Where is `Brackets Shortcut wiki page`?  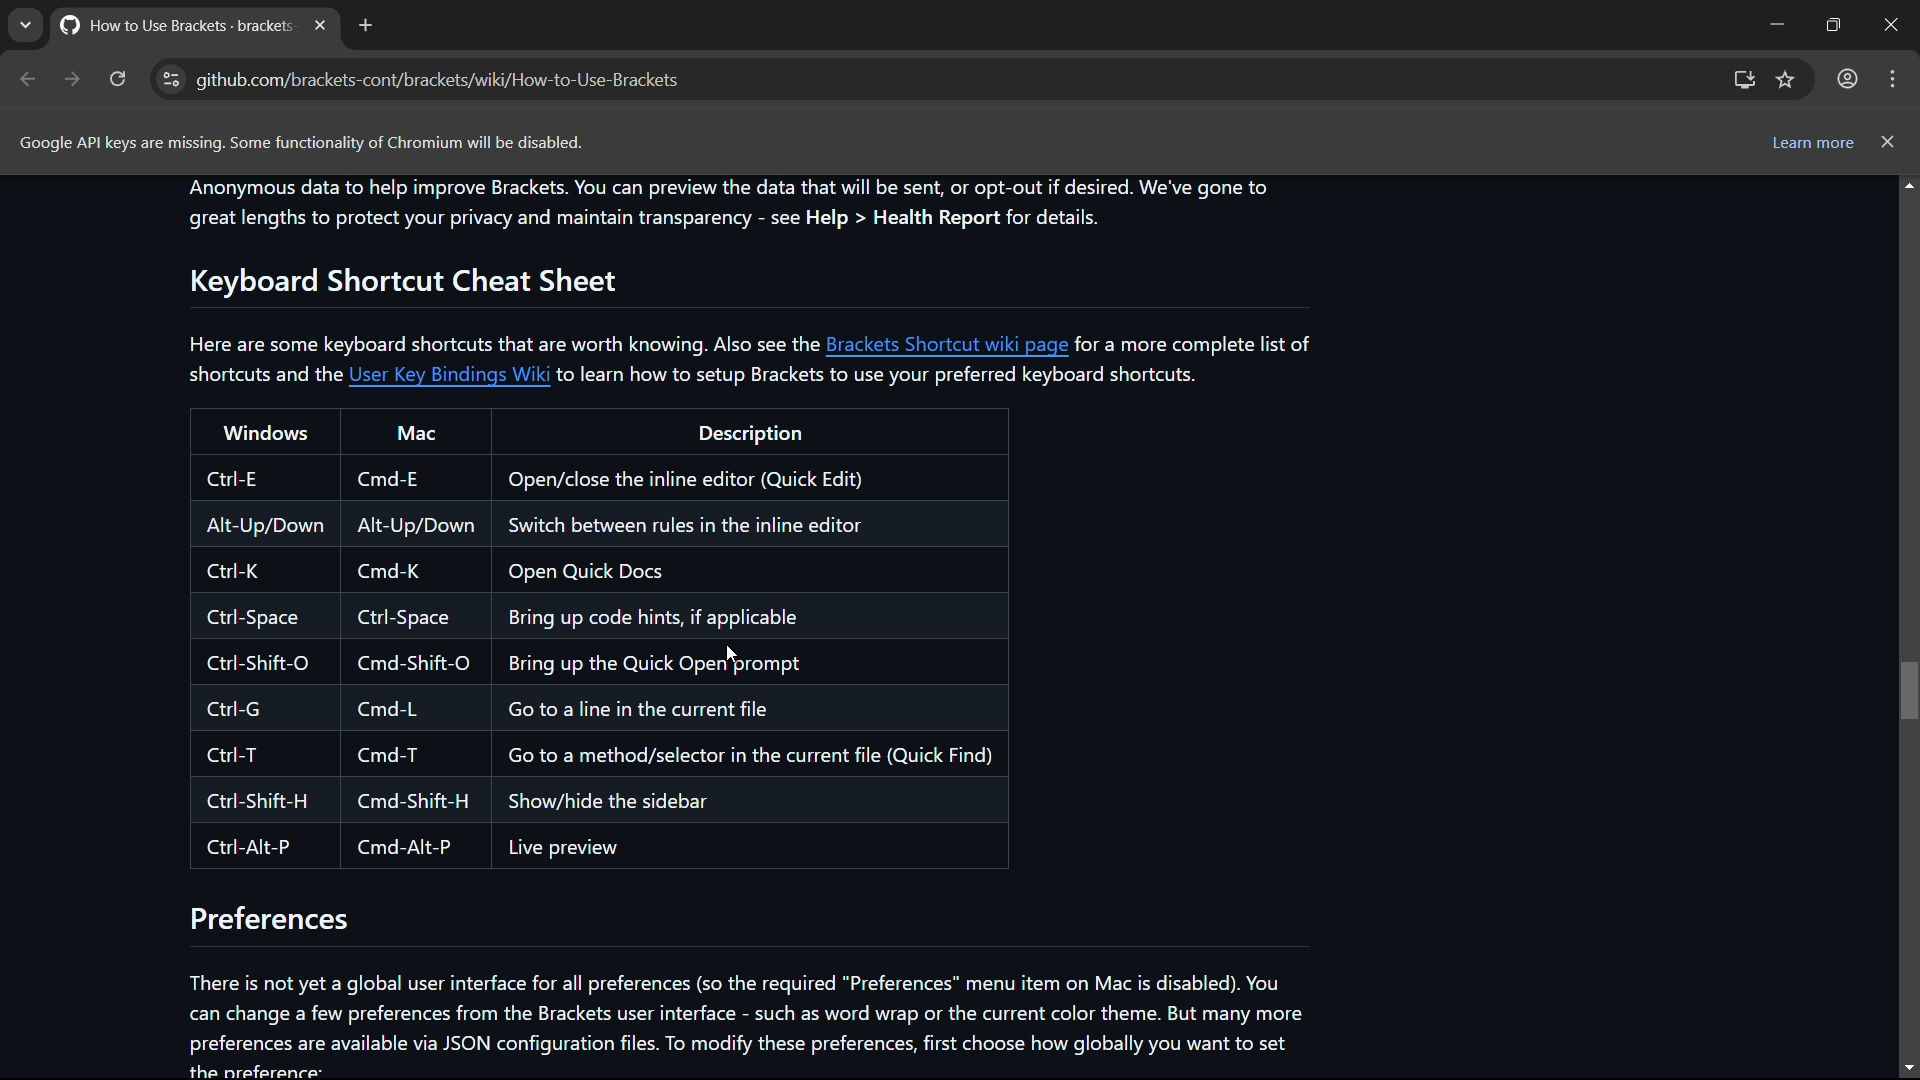 Brackets Shortcut wiki page is located at coordinates (949, 344).